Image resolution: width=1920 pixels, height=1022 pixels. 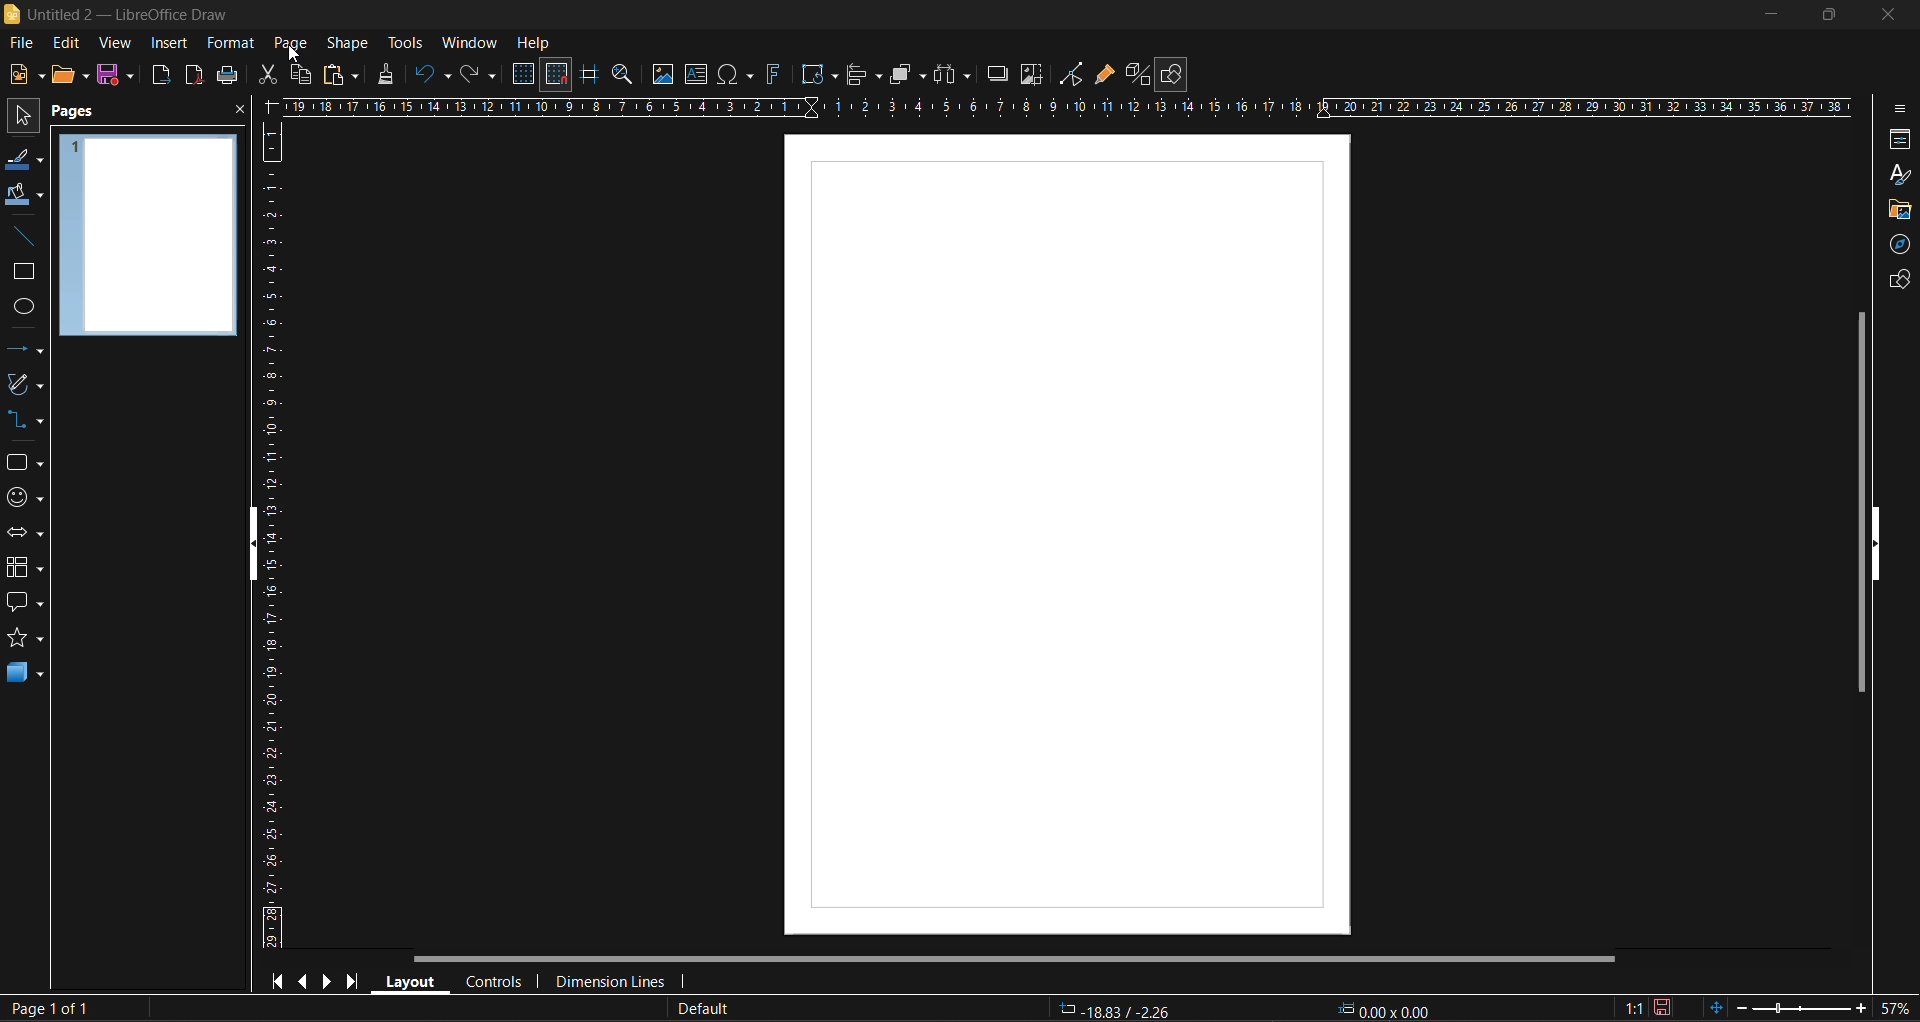 What do you see at coordinates (83, 115) in the screenshot?
I see `pages` at bounding box center [83, 115].